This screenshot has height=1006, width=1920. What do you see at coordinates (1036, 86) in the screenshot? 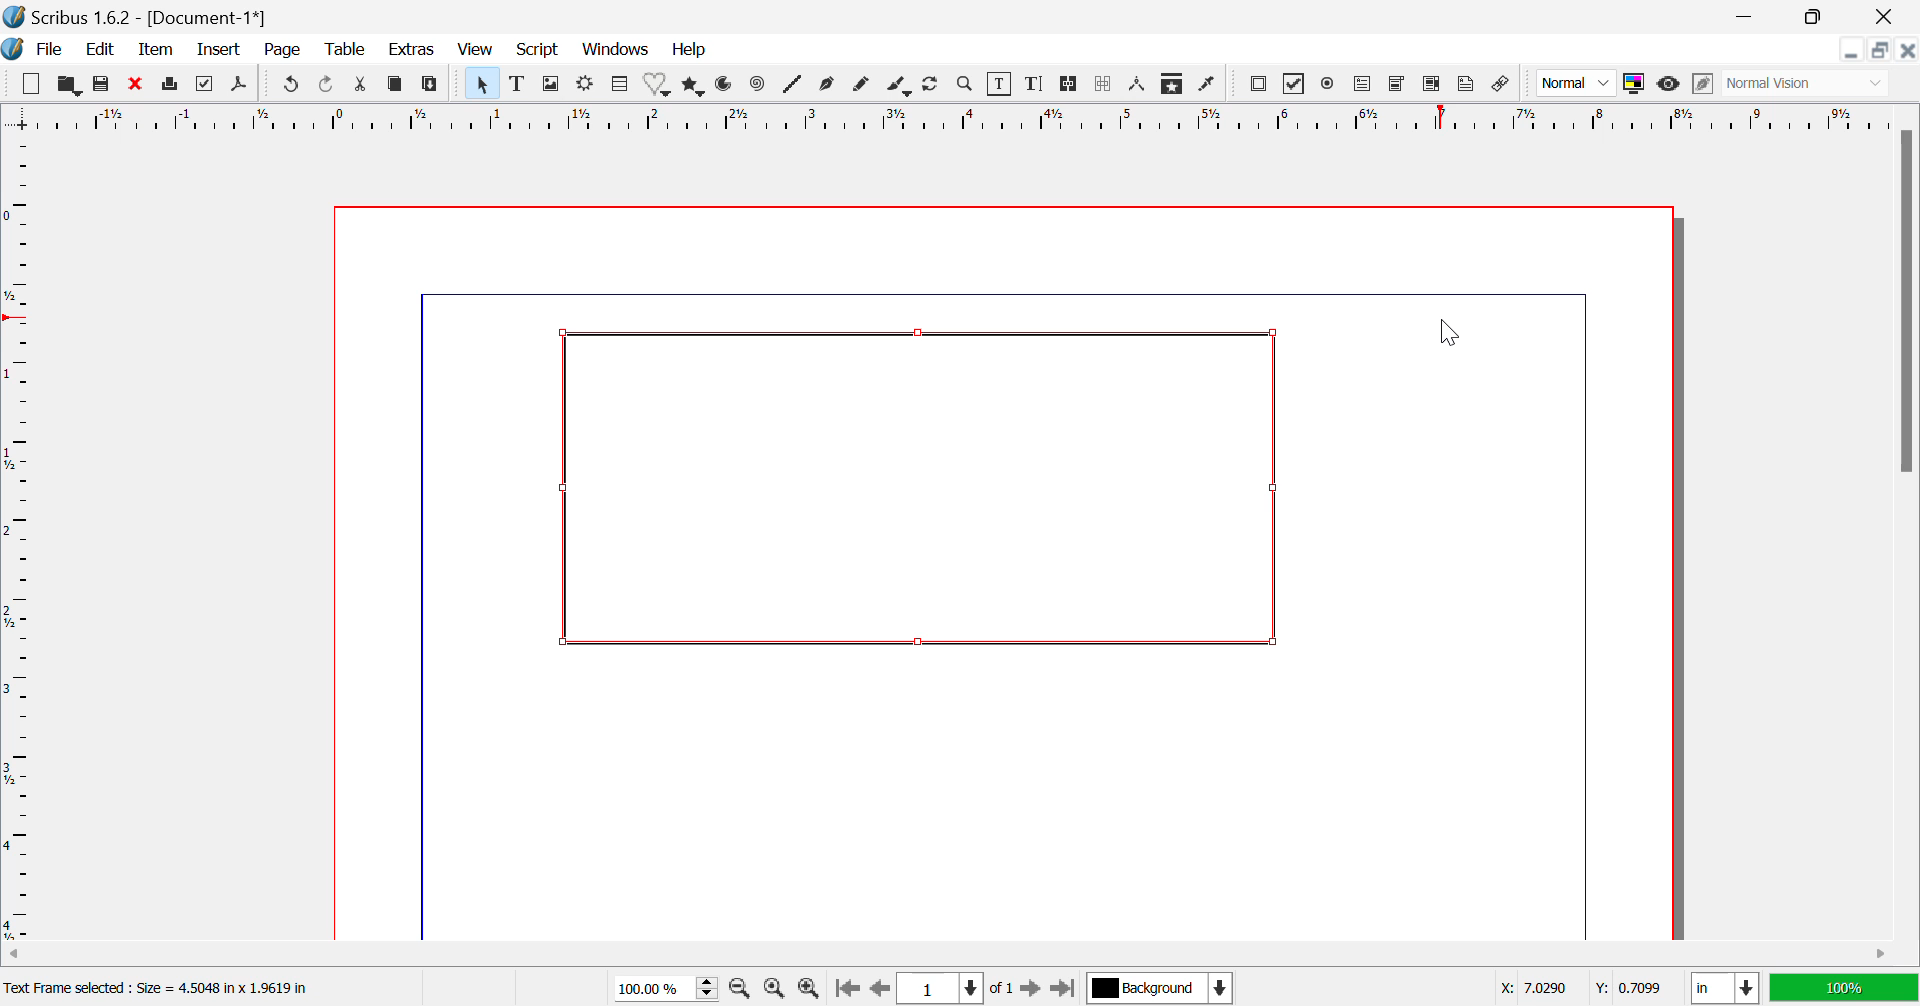
I see `Edit Text with Story Editor` at bounding box center [1036, 86].